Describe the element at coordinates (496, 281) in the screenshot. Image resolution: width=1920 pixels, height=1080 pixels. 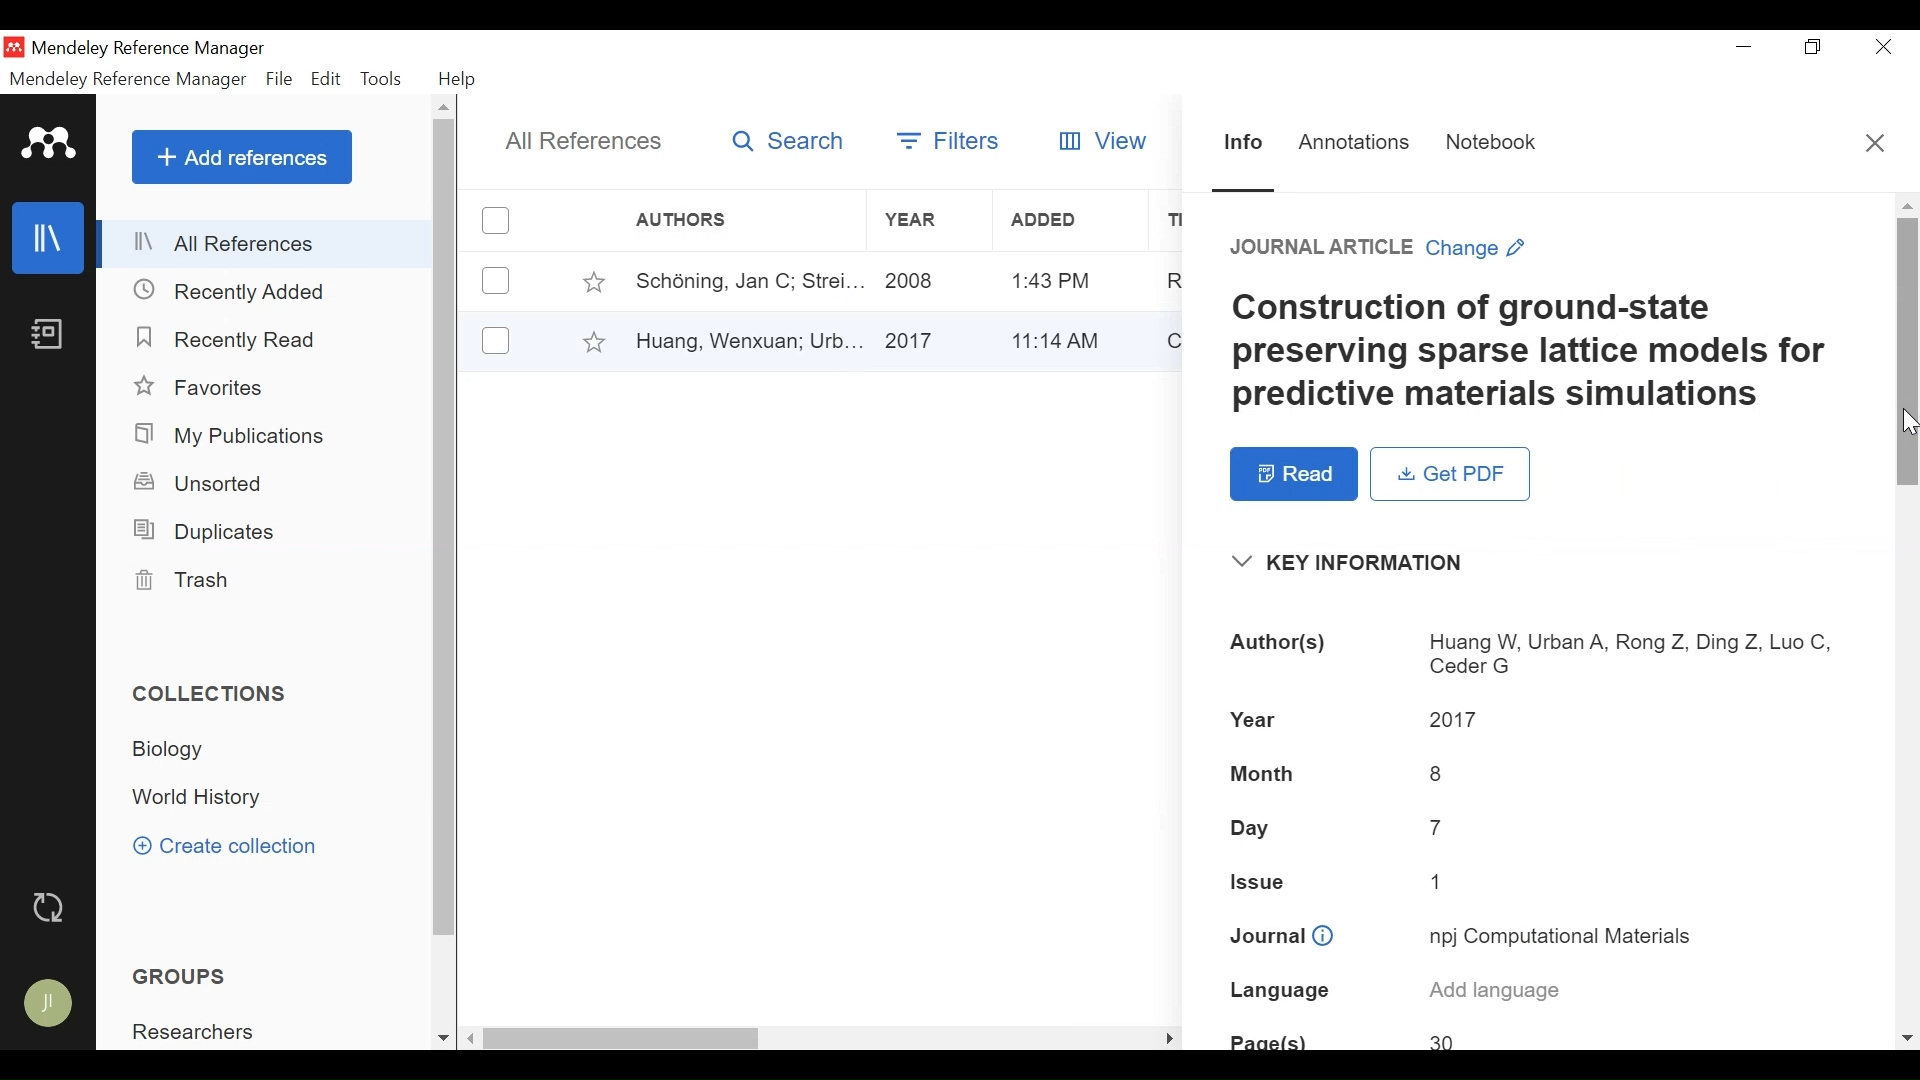
I see `(un)select` at that location.